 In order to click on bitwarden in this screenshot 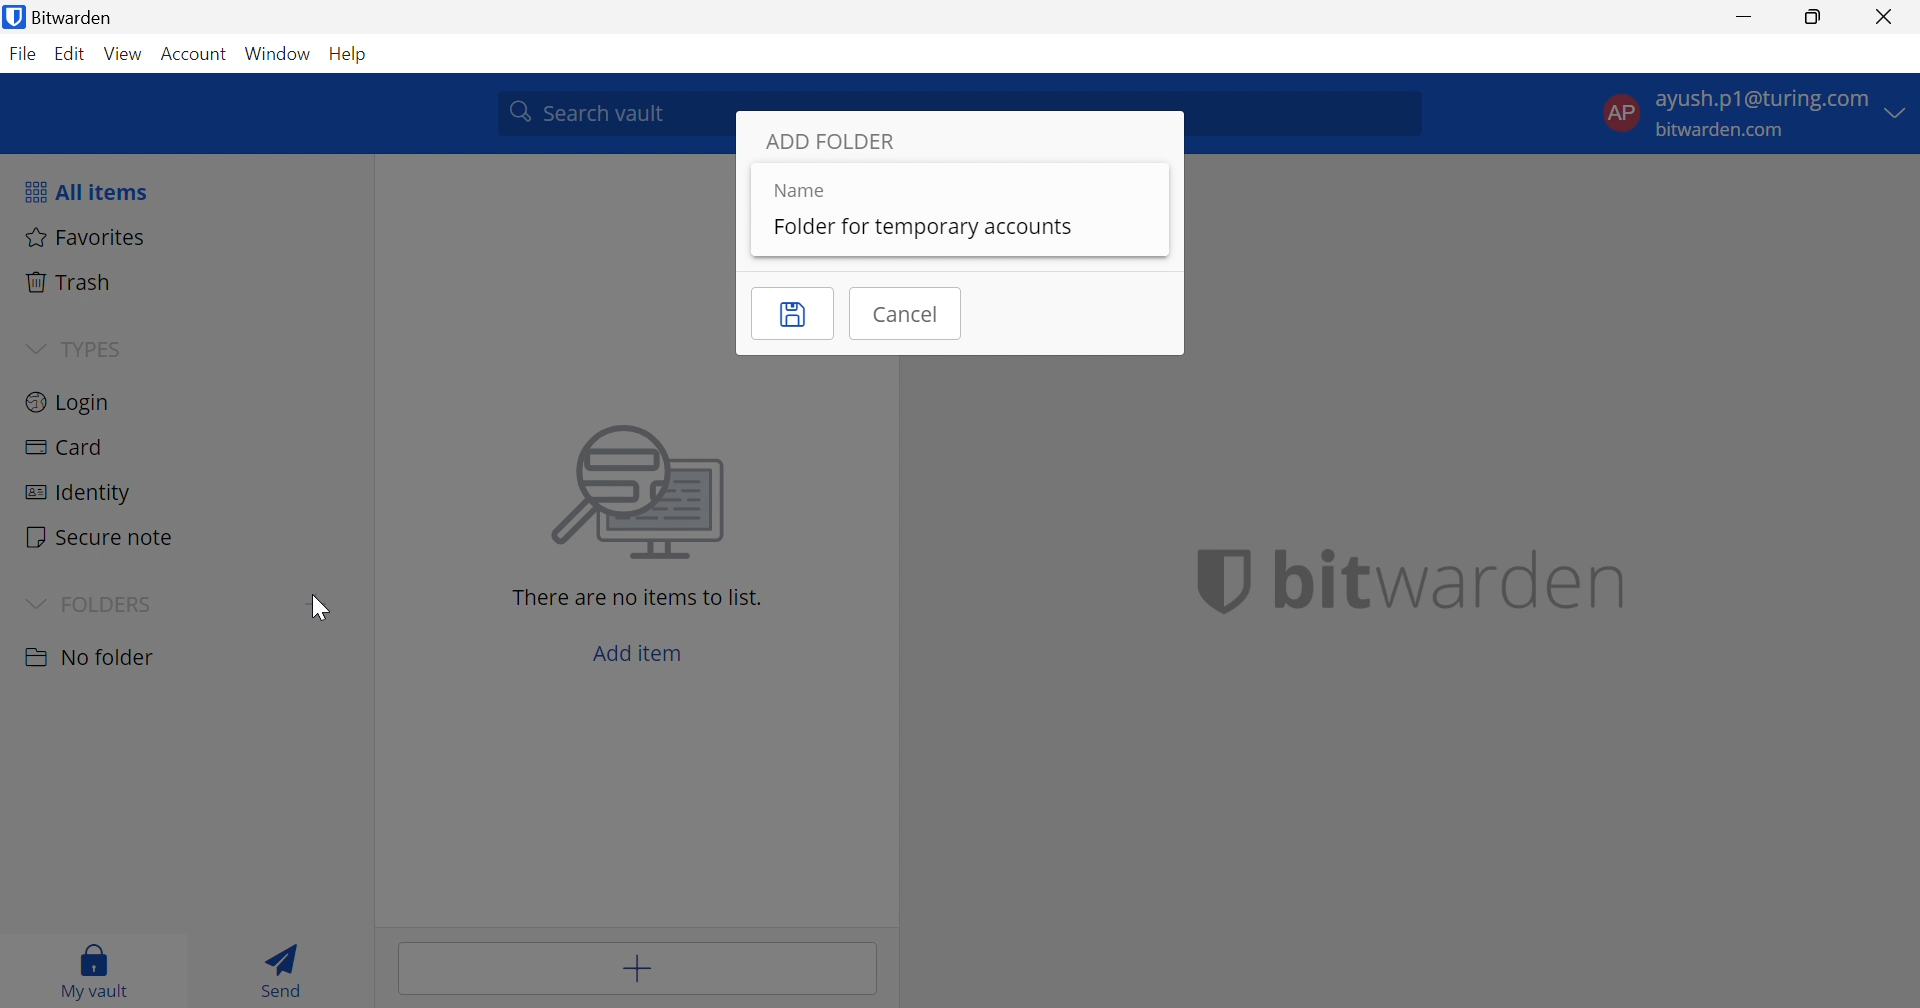, I will do `click(1453, 582)`.